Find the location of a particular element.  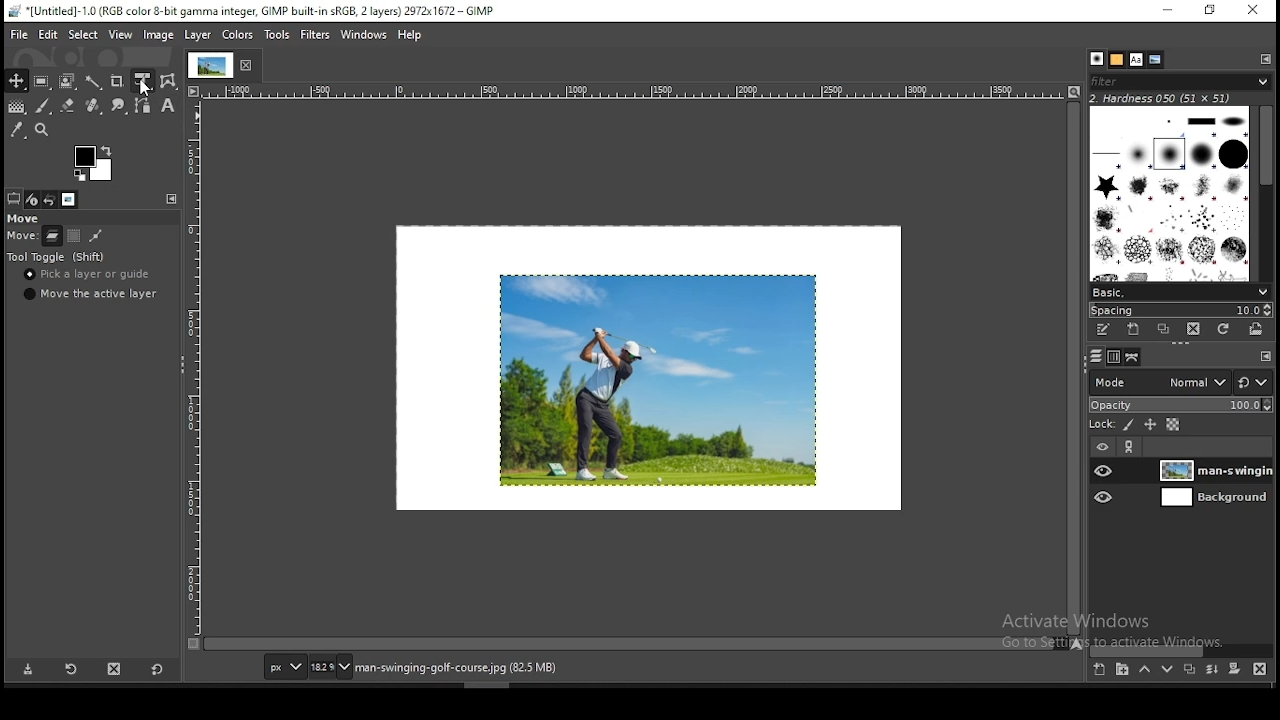

horizontal scale is located at coordinates (639, 92).